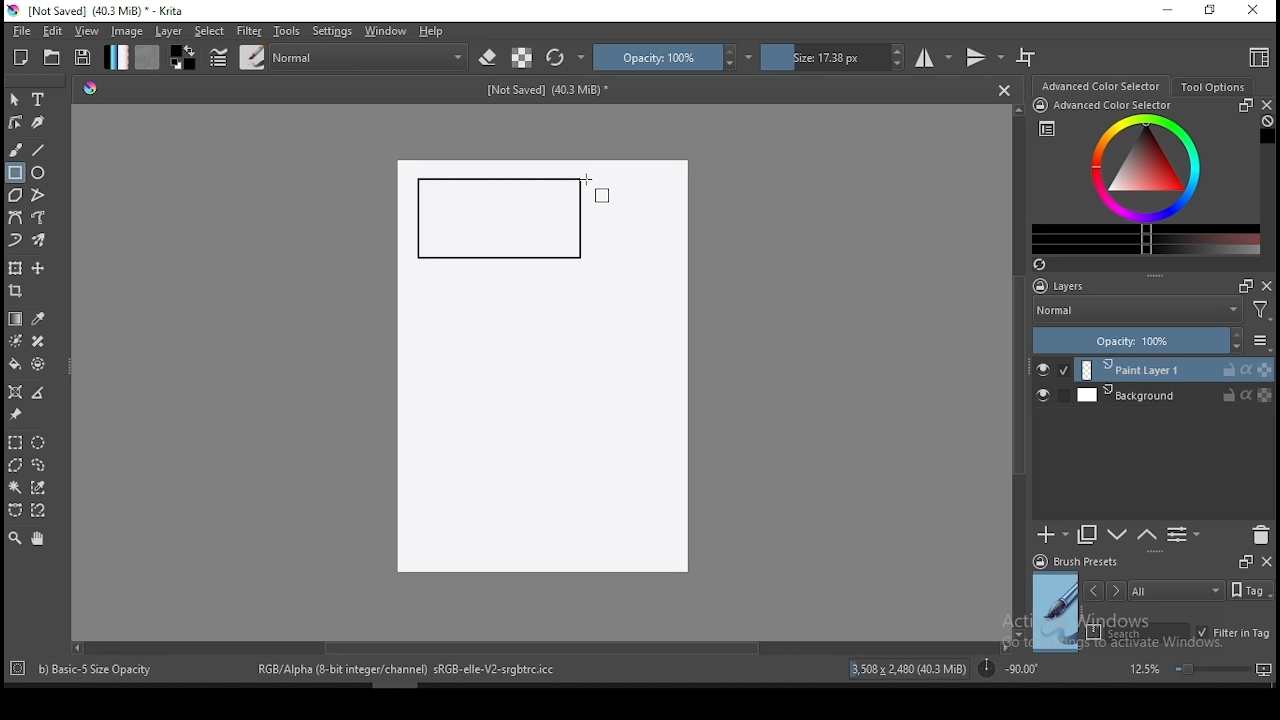  I want to click on multibrush tool, so click(40, 242).